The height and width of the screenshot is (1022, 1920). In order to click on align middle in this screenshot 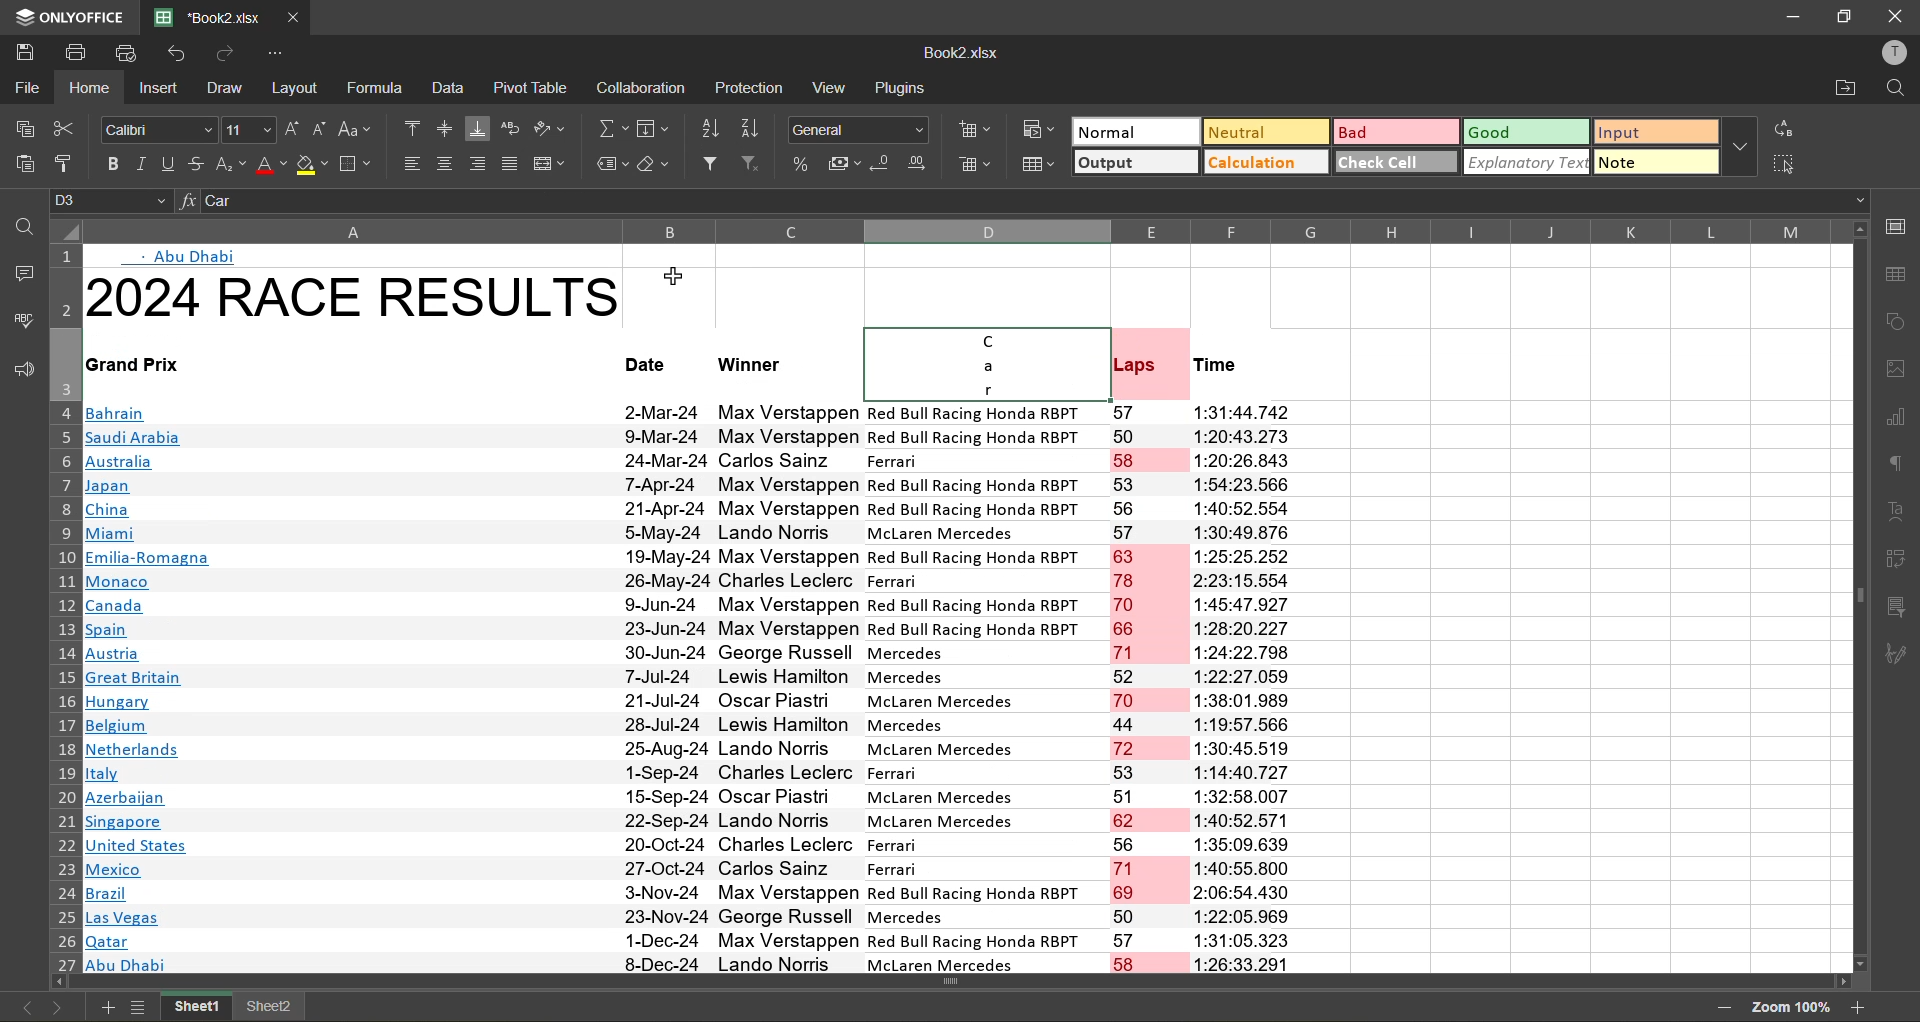, I will do `click(448, 130)`.